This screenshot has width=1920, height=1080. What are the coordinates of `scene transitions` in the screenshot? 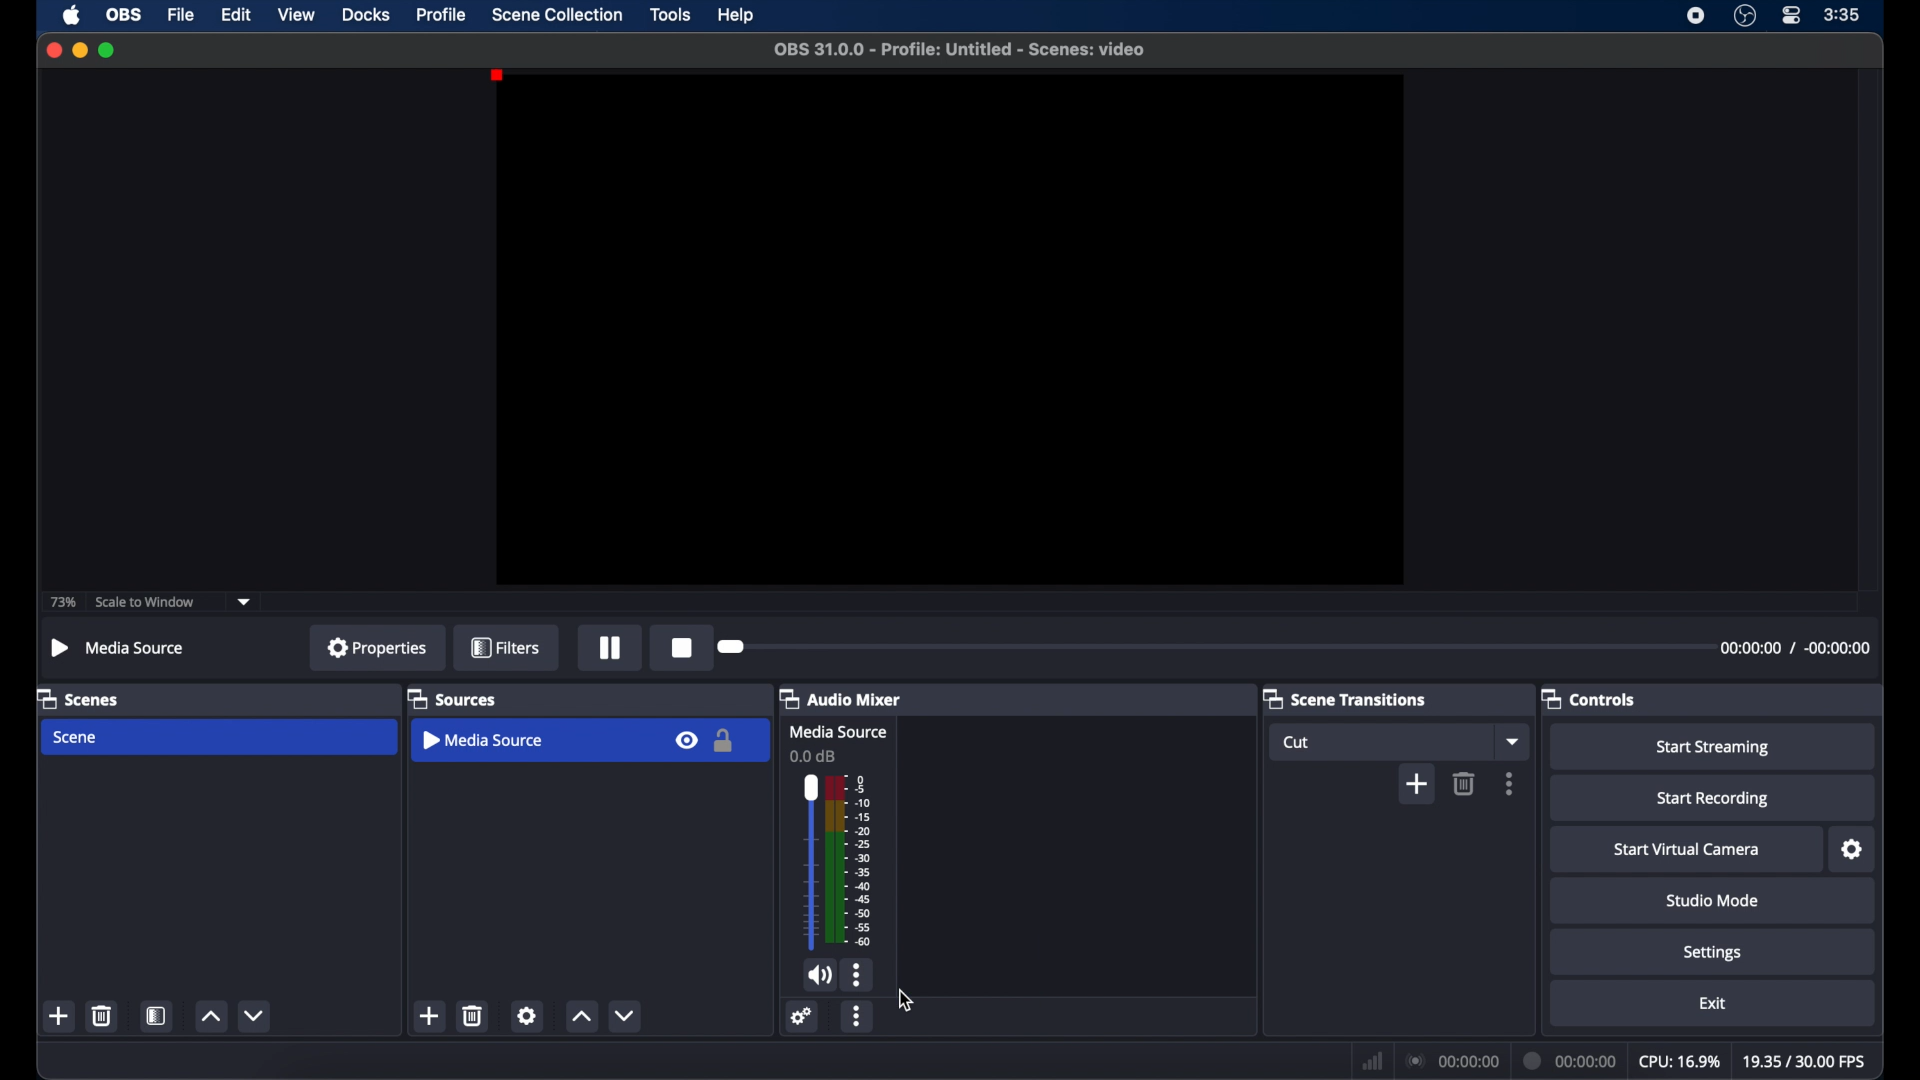 It's located at (1344, 698).